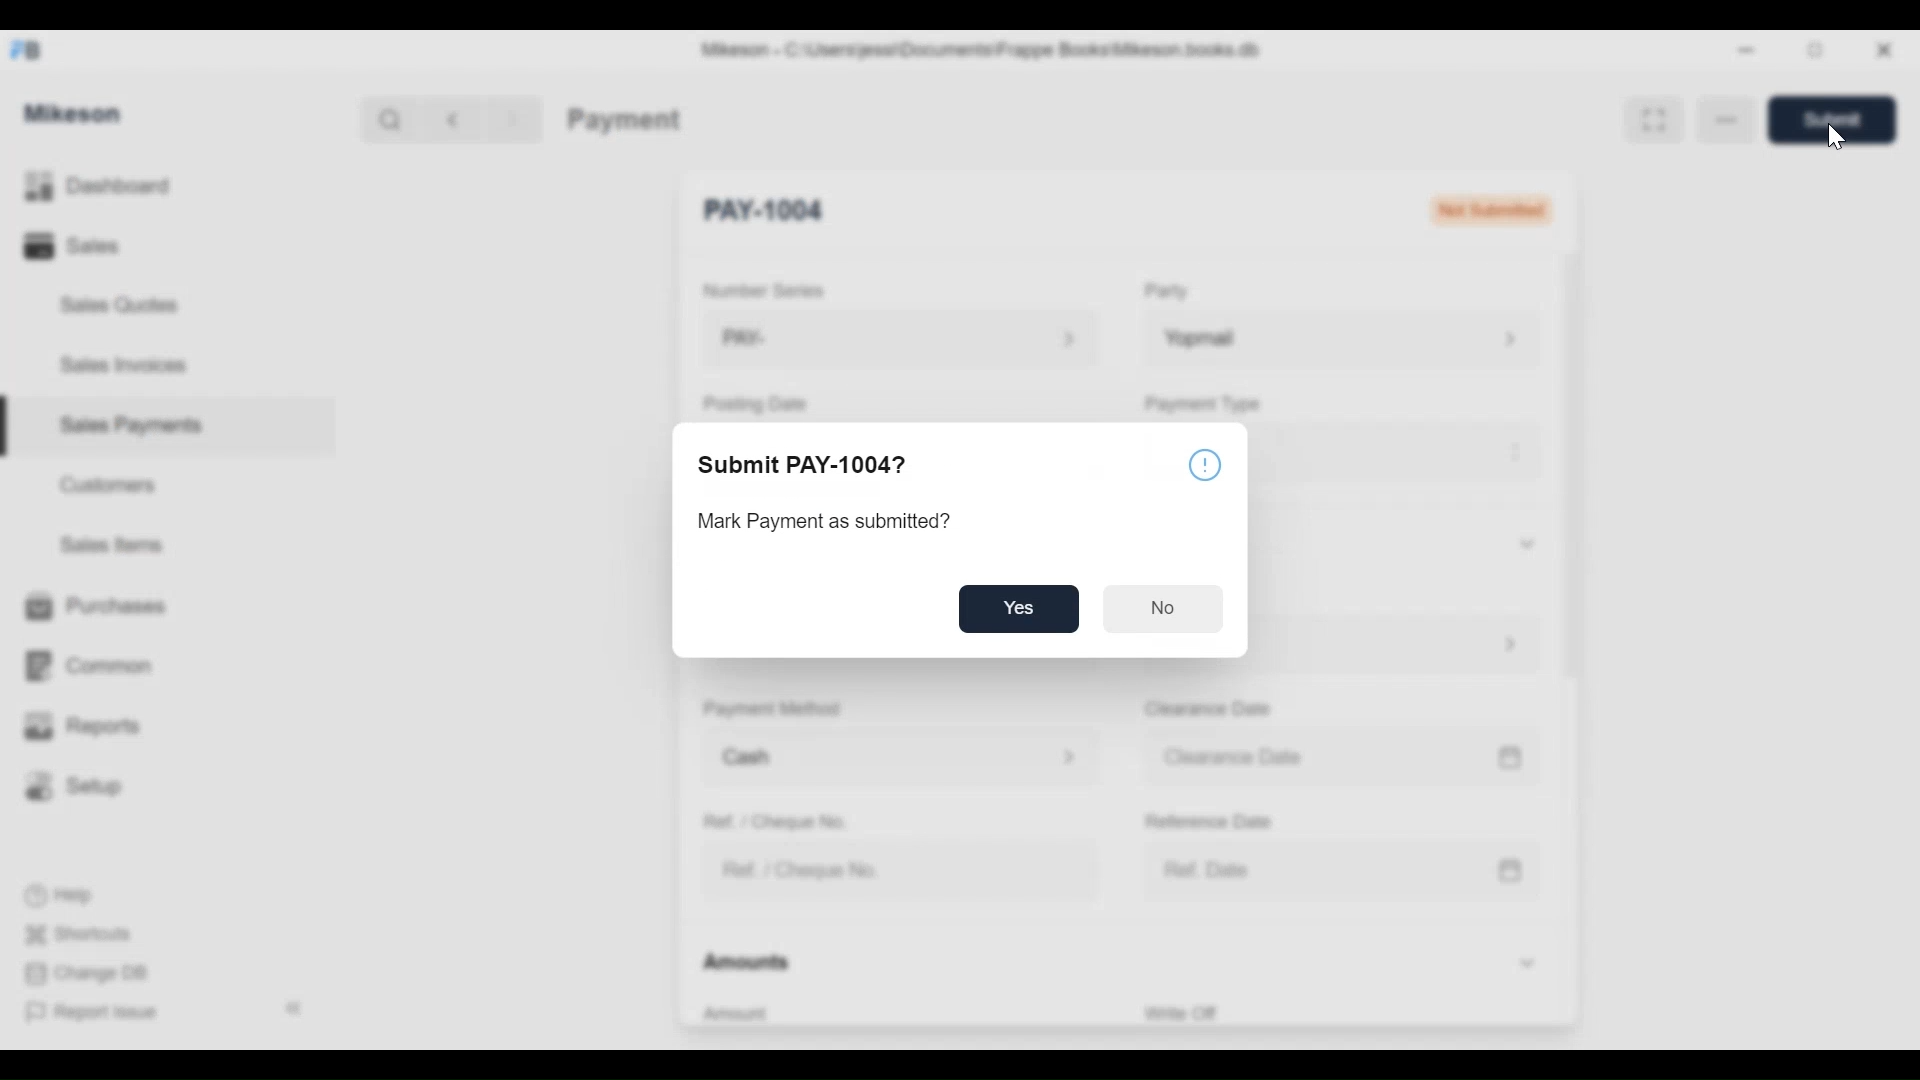 The image size is (1920, 1080). What do you see at coordinates (131, 187) in the screenshot?
I see `Dashboard` at bounding box center [131, 187].